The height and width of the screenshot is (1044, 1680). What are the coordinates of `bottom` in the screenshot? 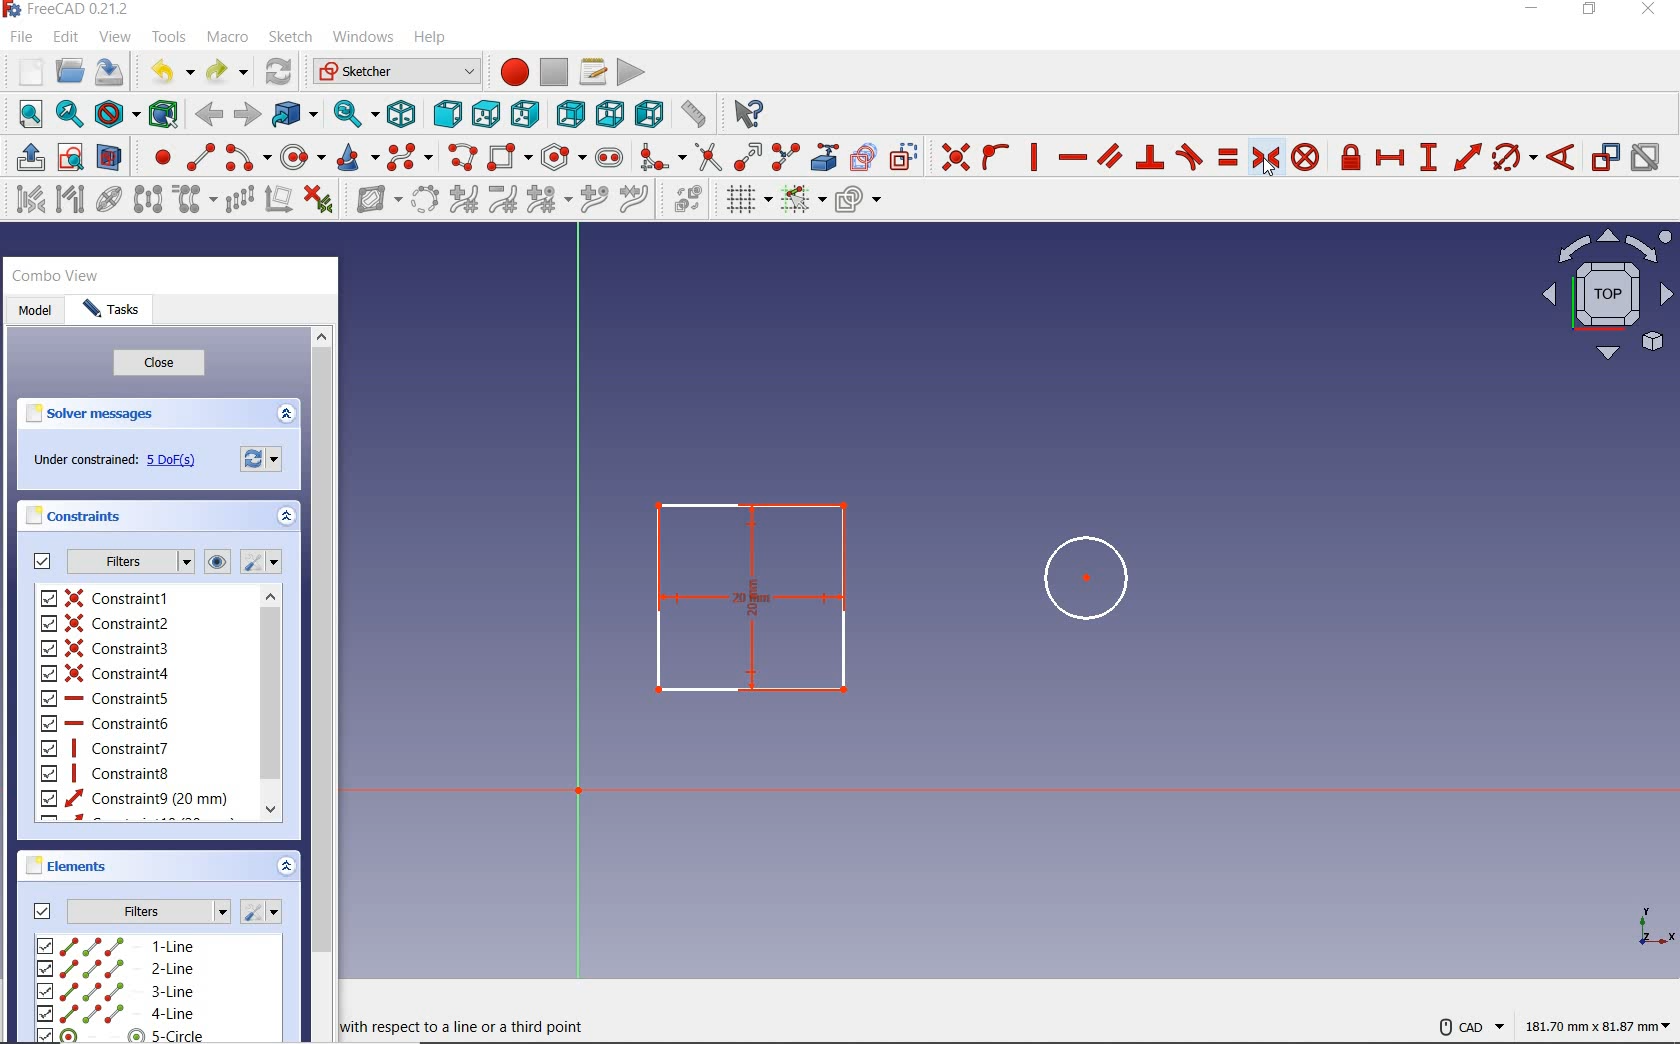 It's located at (611, 115).